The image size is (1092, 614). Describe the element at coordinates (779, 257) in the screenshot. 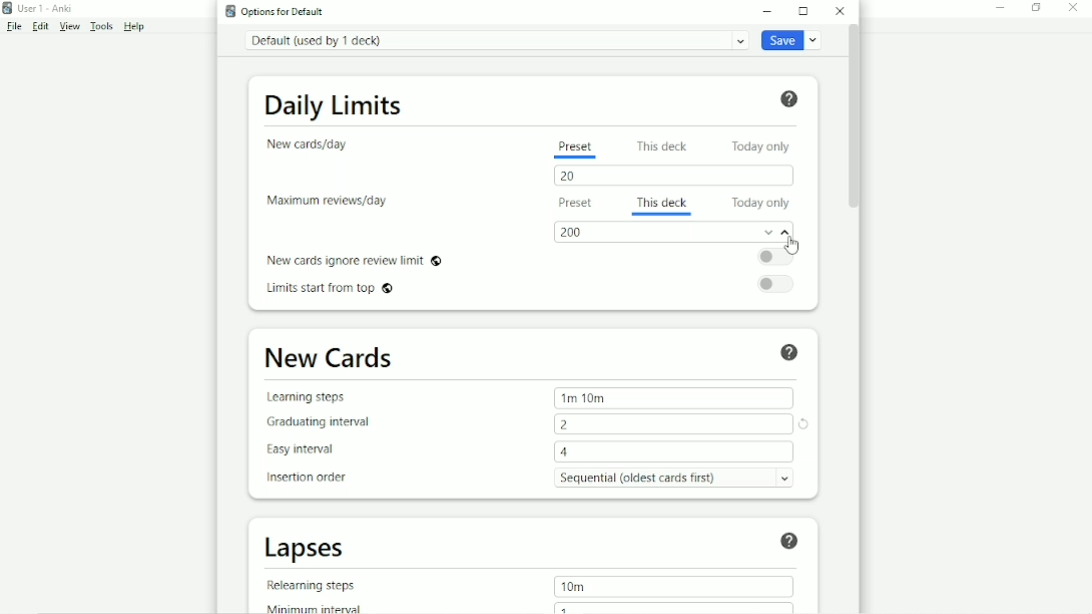

I see `Toggle on/off` at that location.